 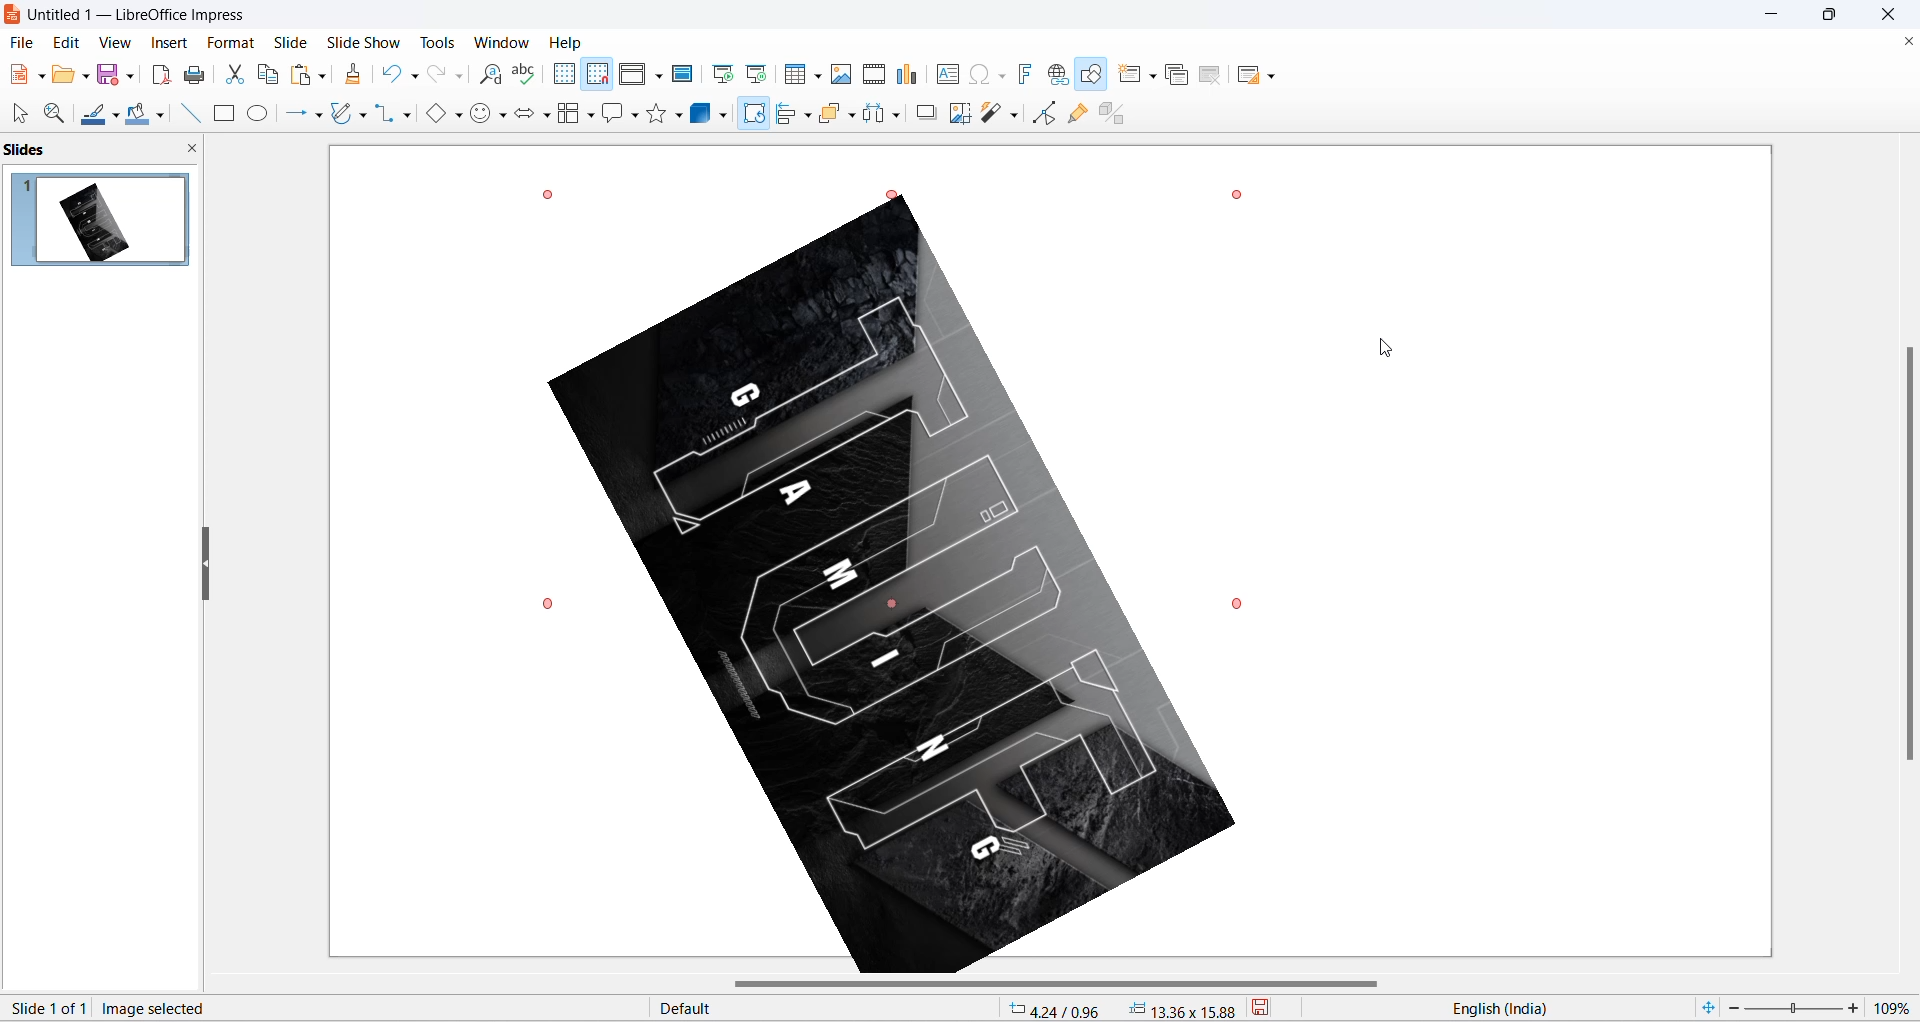 What do you see at coordinates (904, 197) in the screenshot?
I see `image selection markup` at bounding box center [904, 197].